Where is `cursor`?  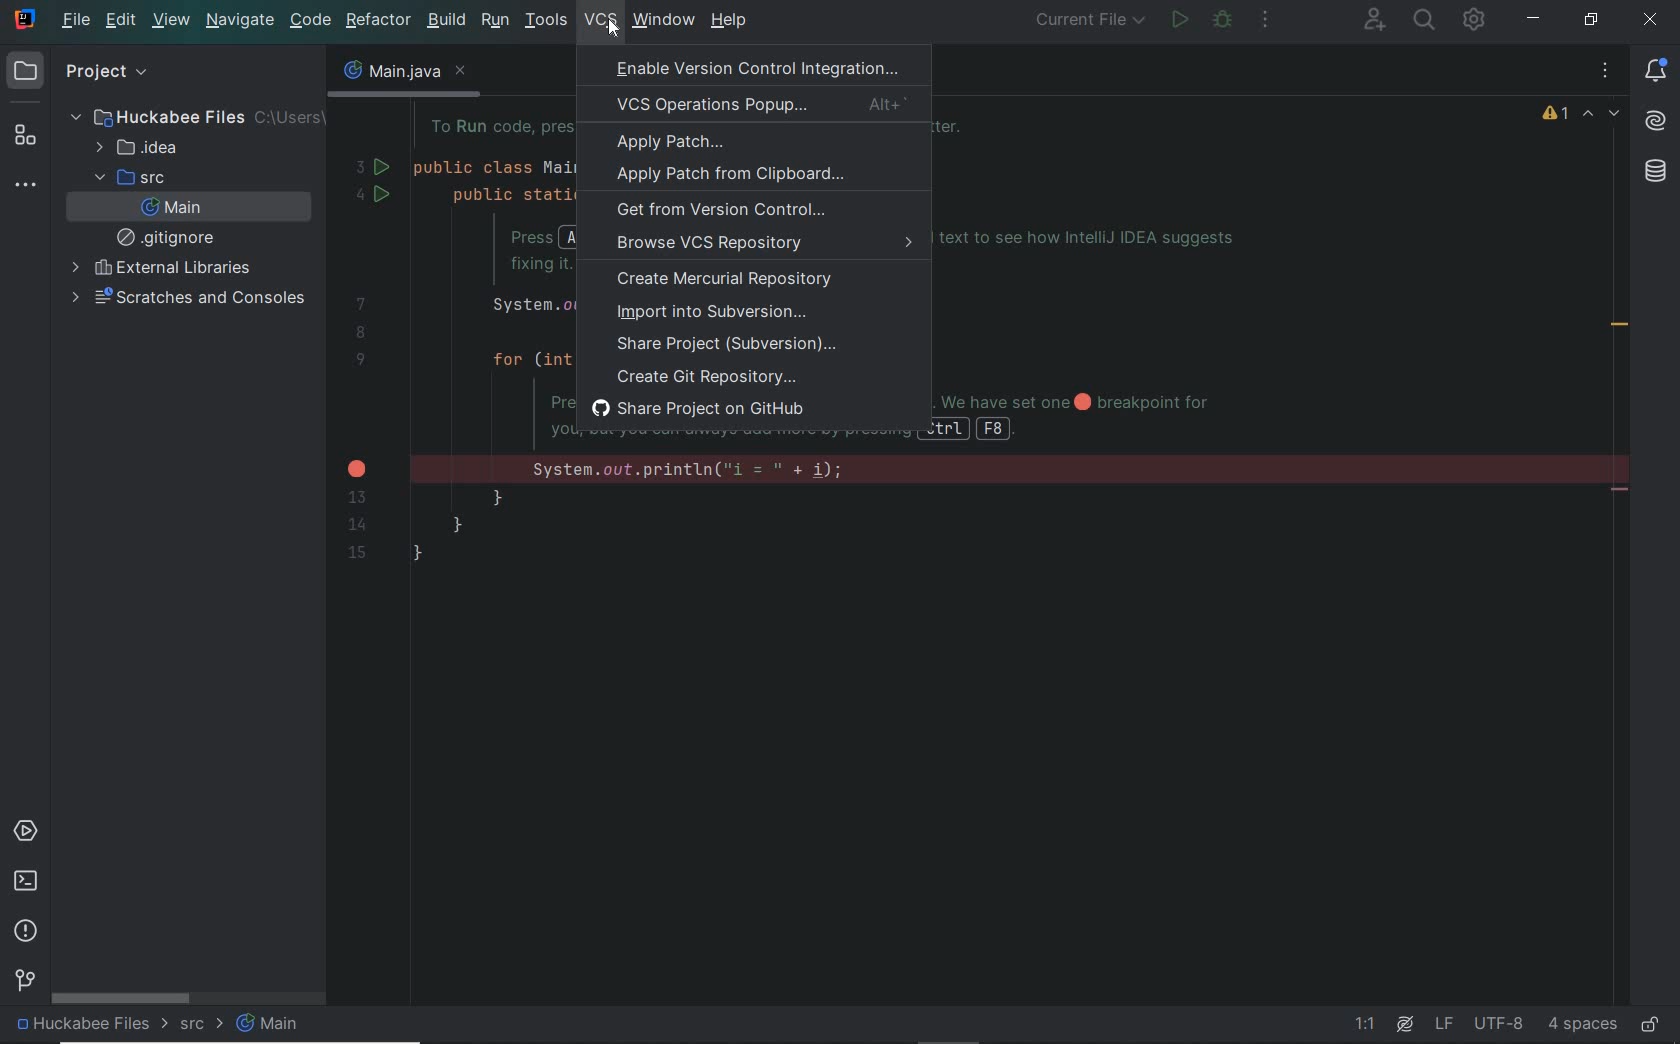 cursor is located at coordinates (612, 28).